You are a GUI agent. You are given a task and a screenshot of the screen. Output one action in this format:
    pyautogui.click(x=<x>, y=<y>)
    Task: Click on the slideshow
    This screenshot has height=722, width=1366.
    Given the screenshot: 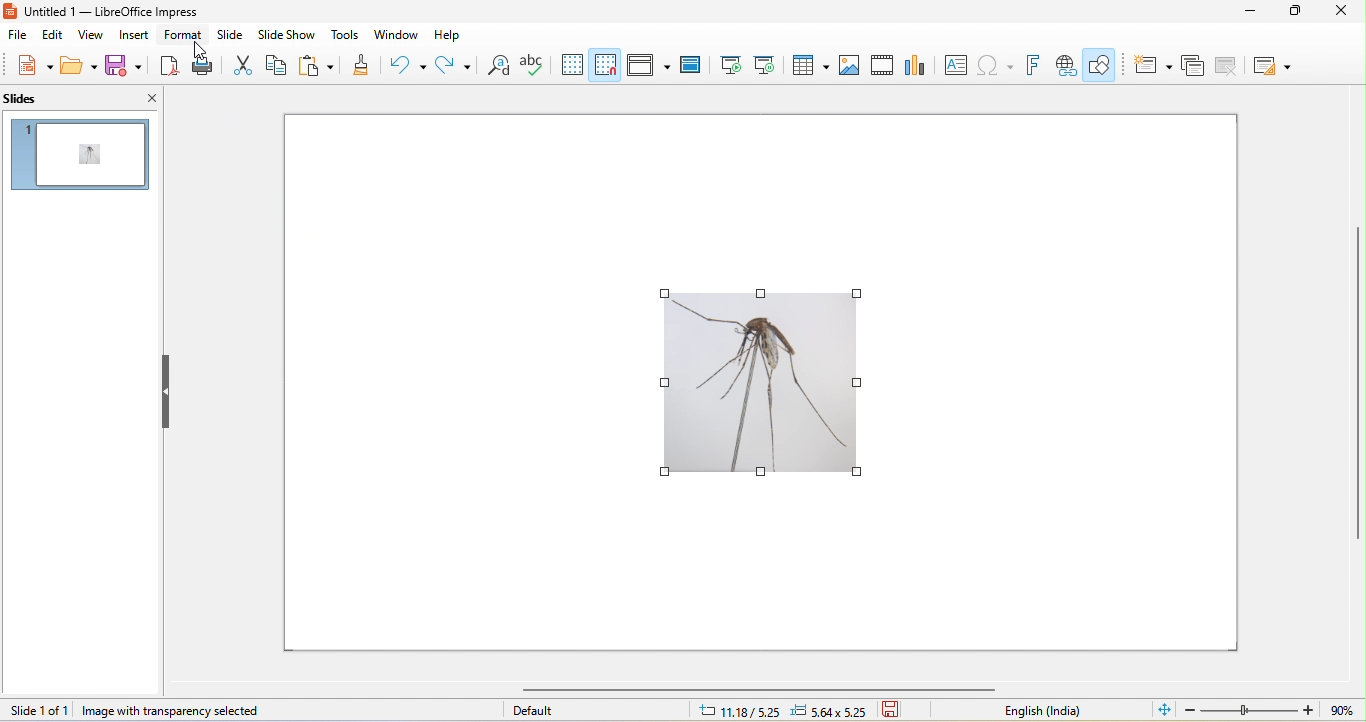 What is the action you would take?
    pyautogui.click(x=285, y=35)
    